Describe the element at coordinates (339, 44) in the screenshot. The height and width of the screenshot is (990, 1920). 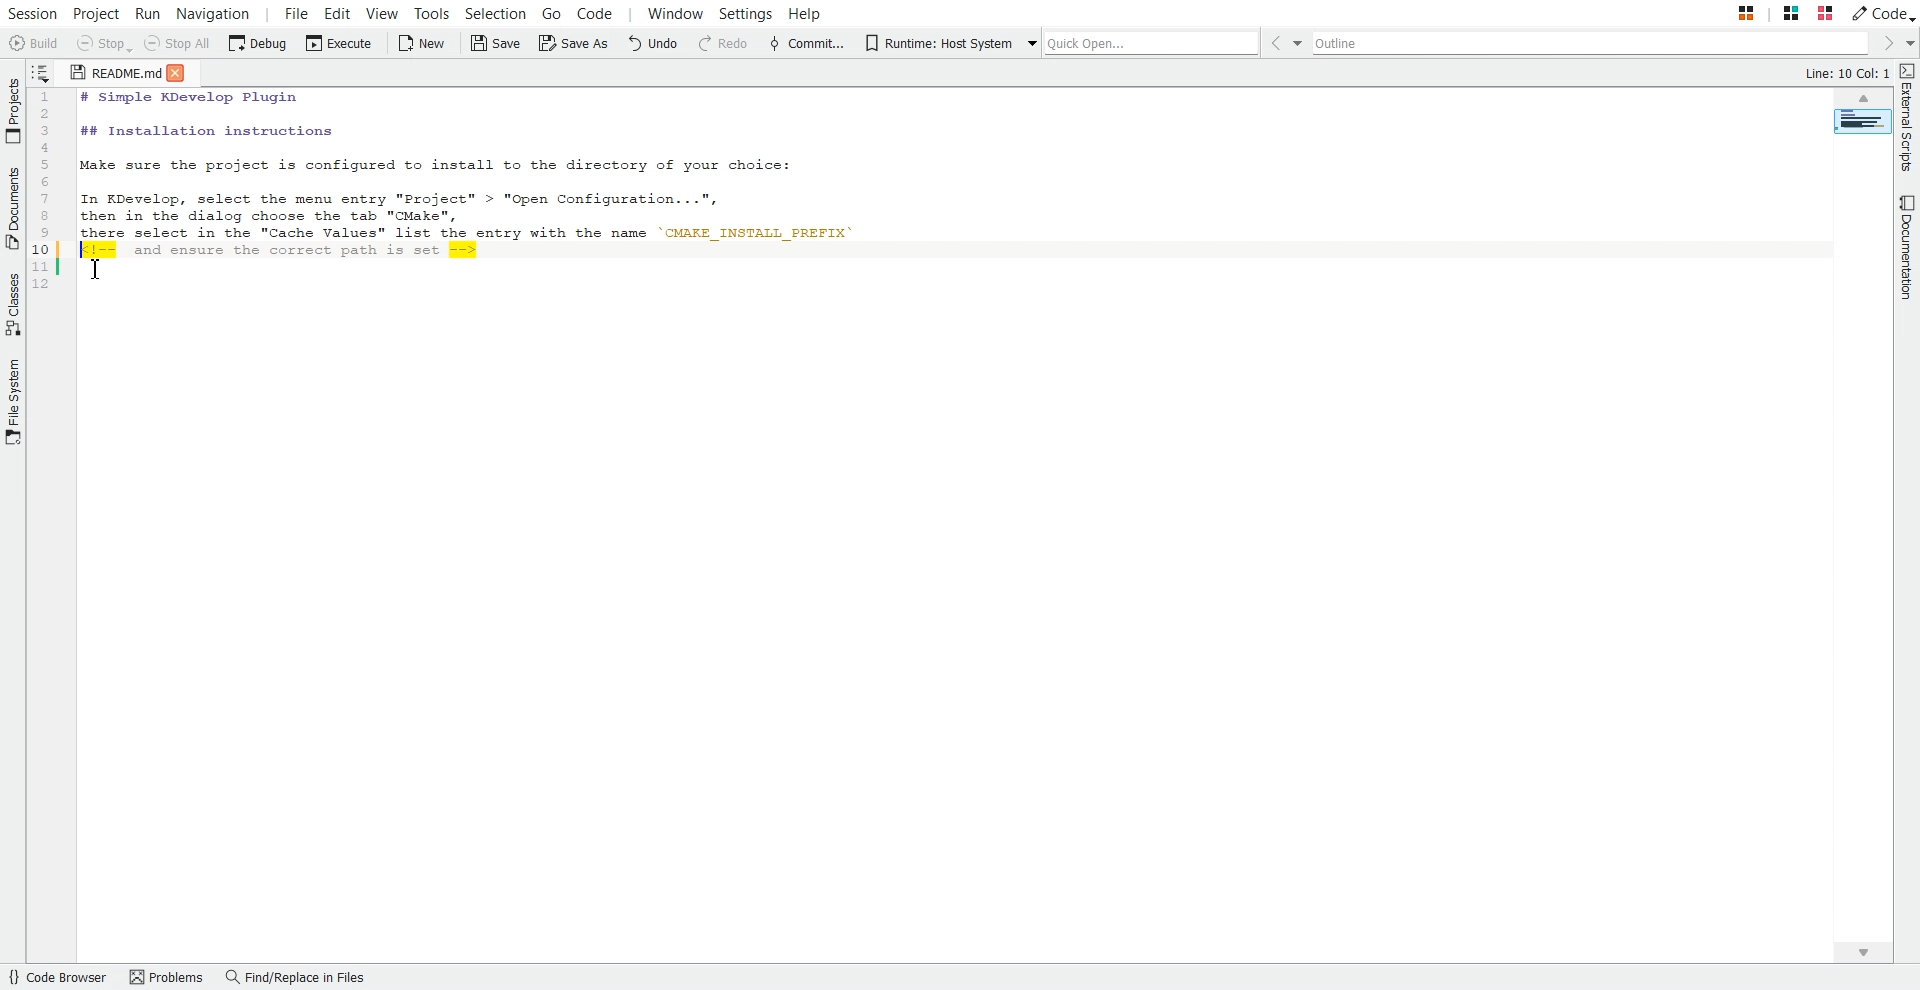
I see `Execute` at that location.